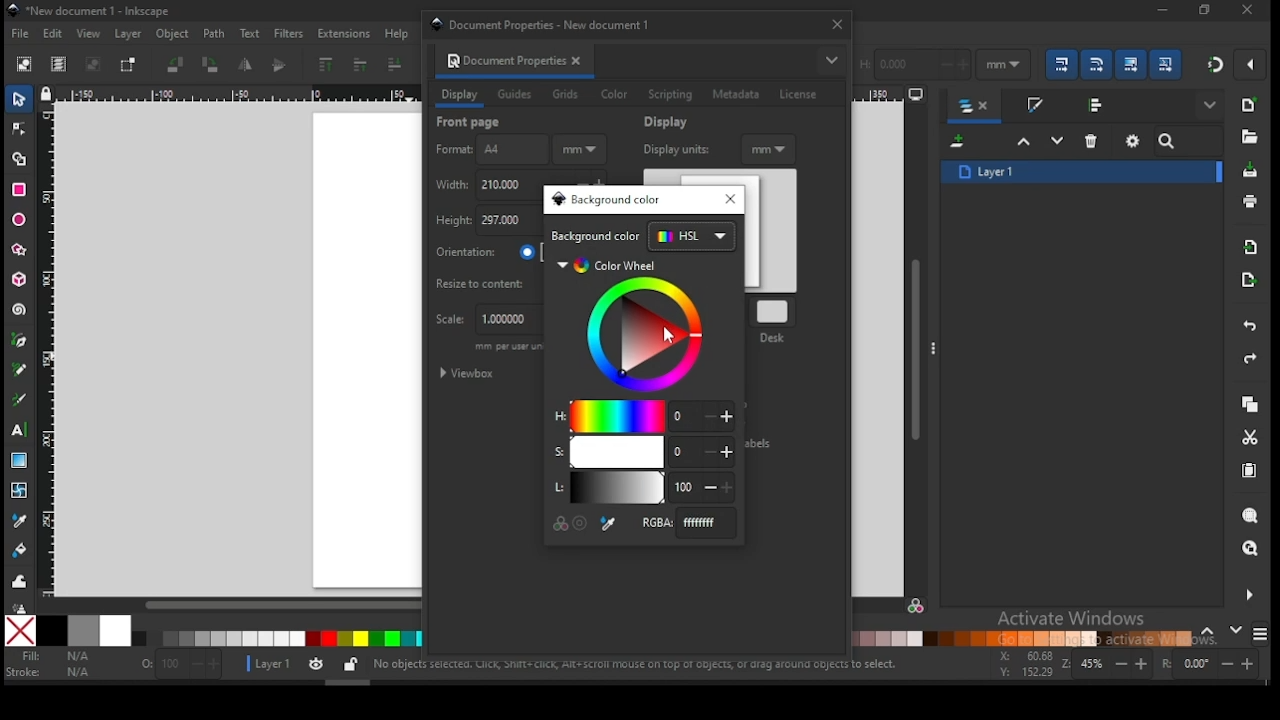 This screenshot has width=1280, height=720. Describe the element at coordinates (797, 95) in the screenshot. I see `license` at that location.